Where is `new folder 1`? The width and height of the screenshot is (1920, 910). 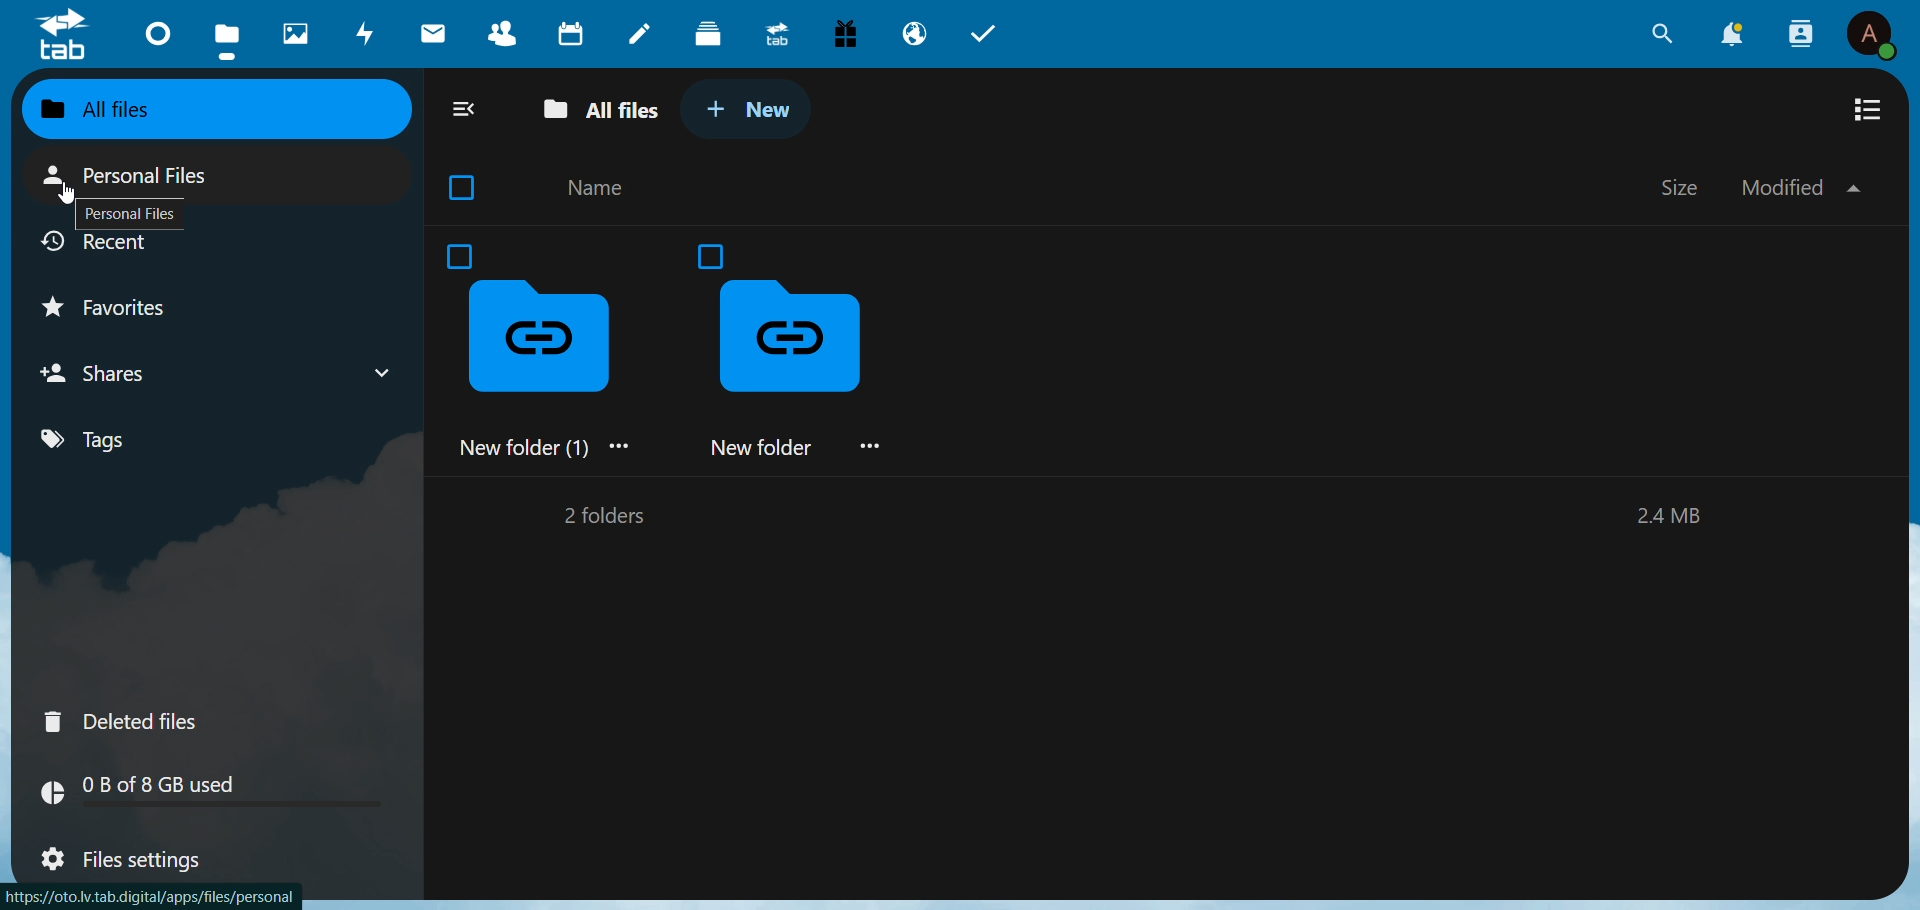 new folder 1 is located at coordinates (543, 347).